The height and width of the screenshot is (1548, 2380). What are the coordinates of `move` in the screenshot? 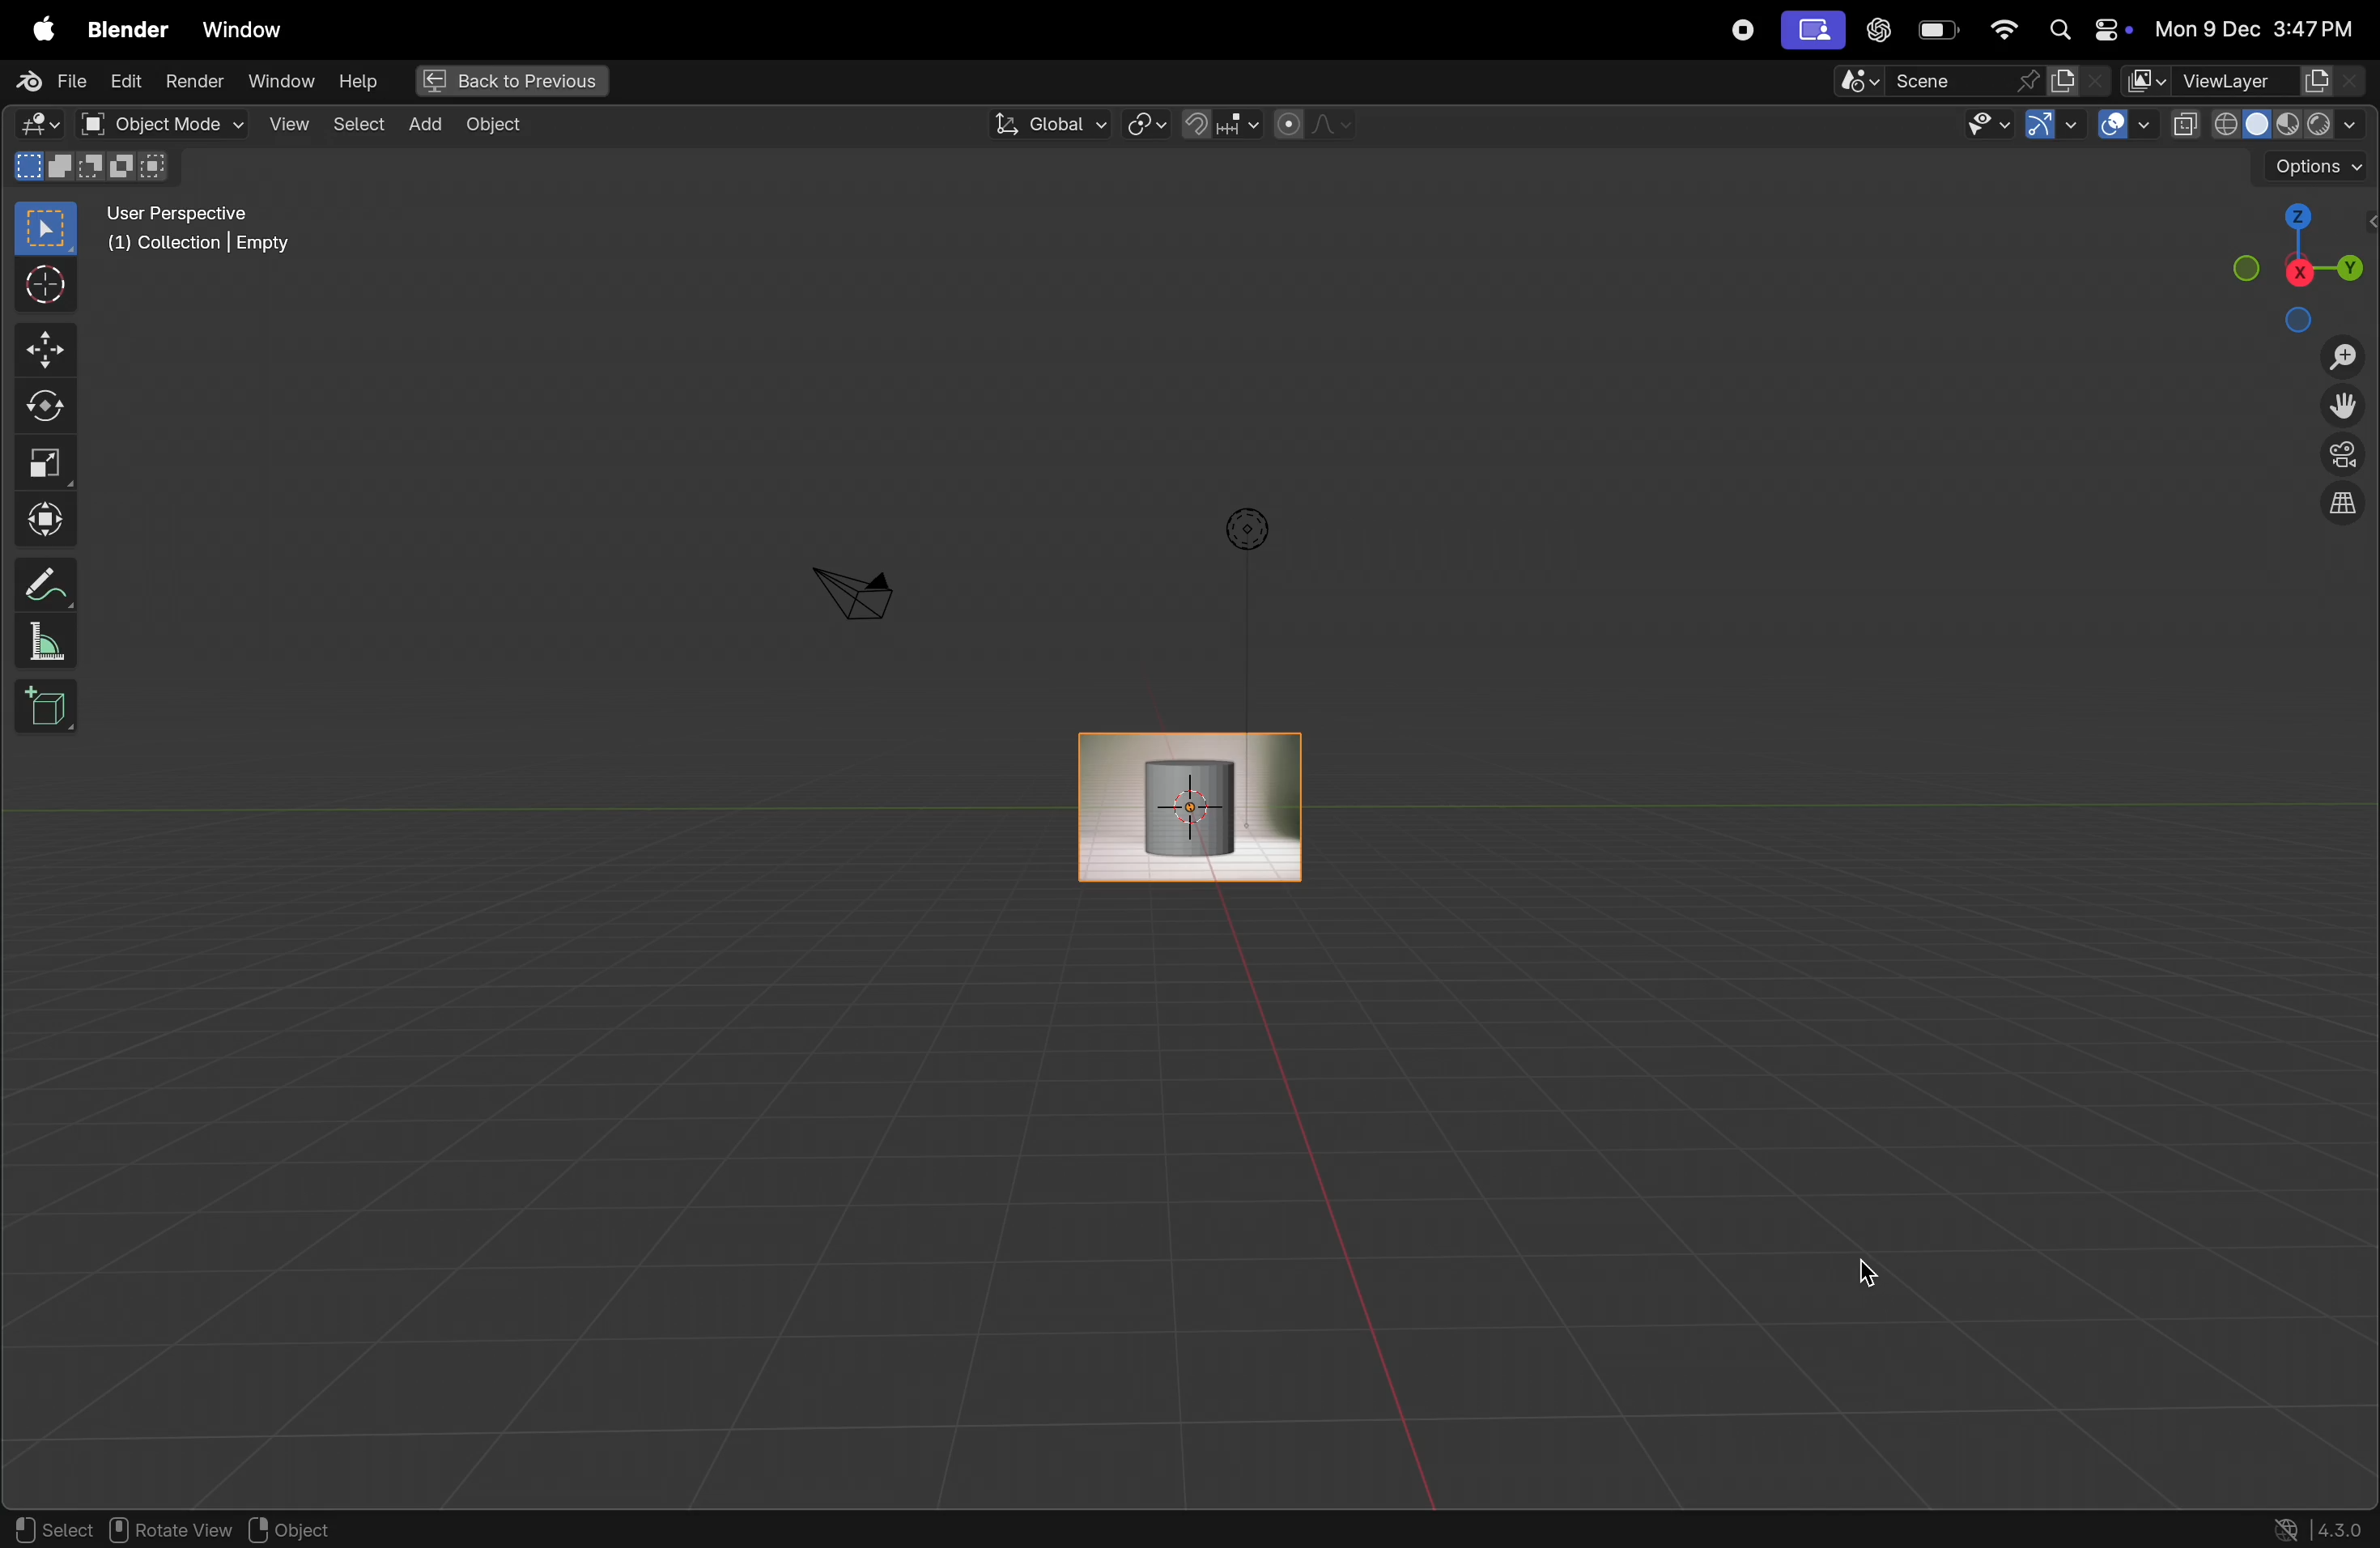 It's located at (42, 351).